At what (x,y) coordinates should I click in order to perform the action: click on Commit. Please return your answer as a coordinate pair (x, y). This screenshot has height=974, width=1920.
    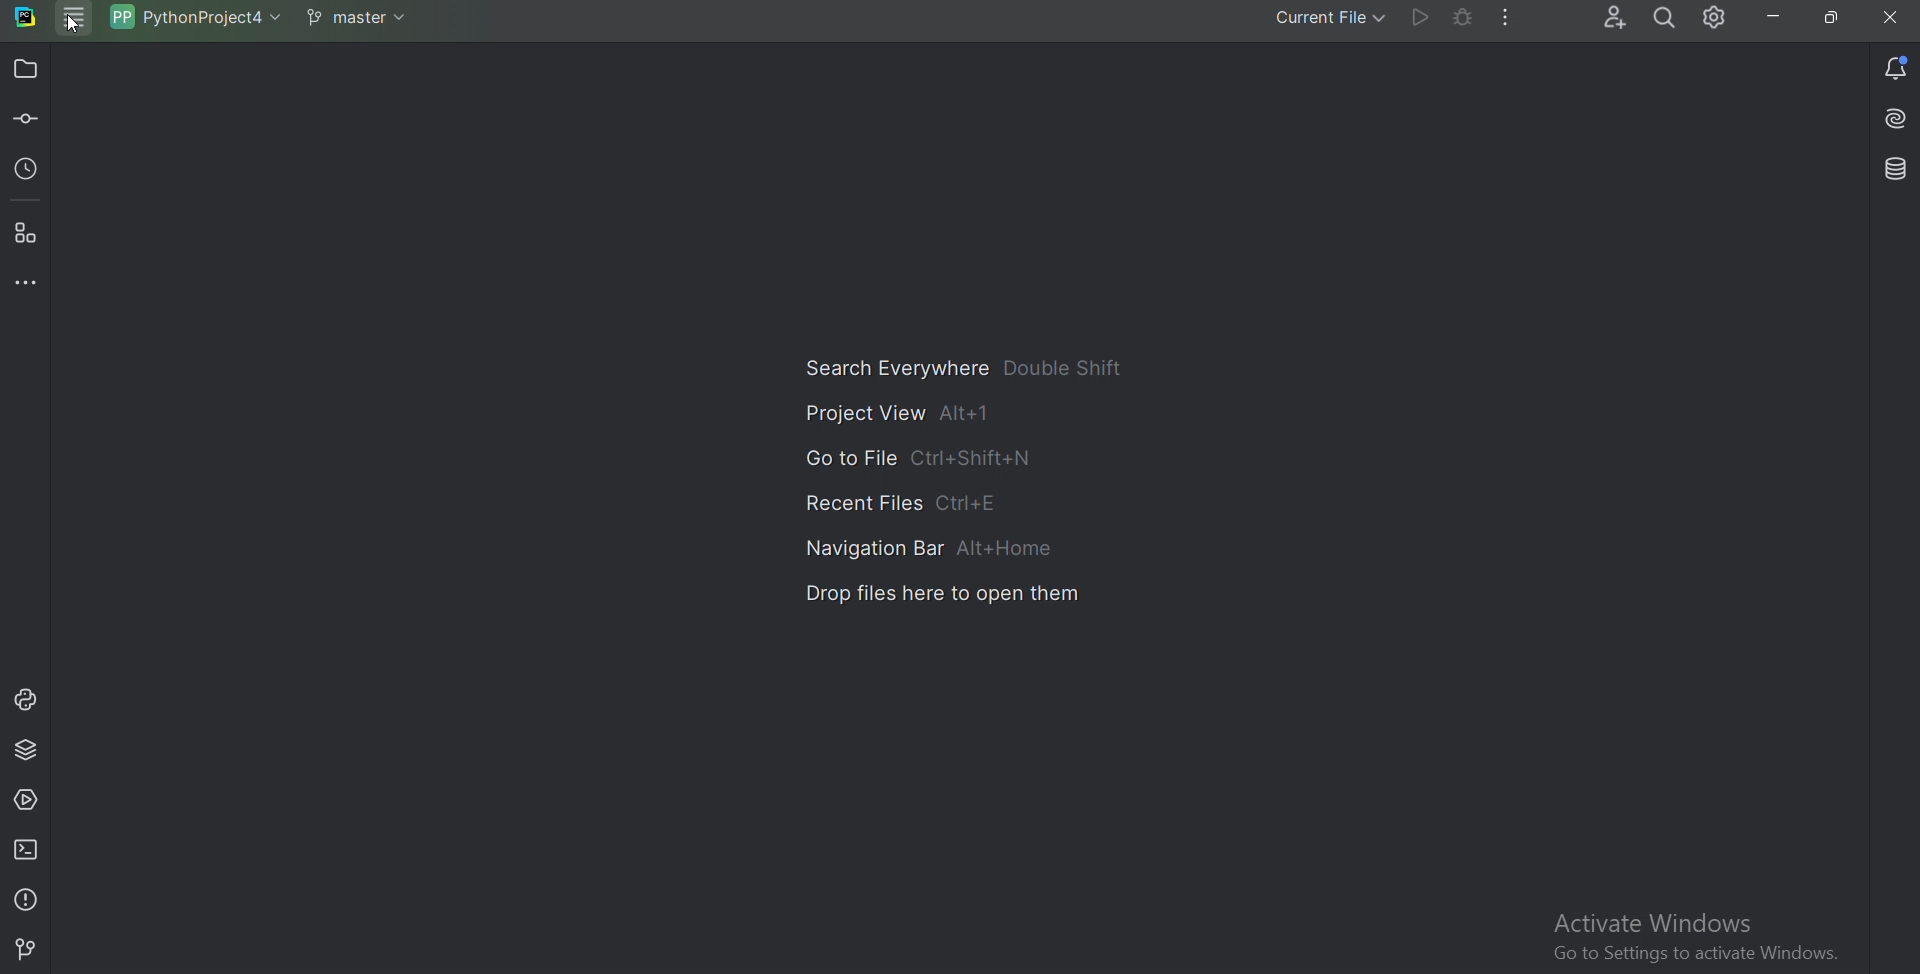
    Looking at the image, I should click on (25, 121).